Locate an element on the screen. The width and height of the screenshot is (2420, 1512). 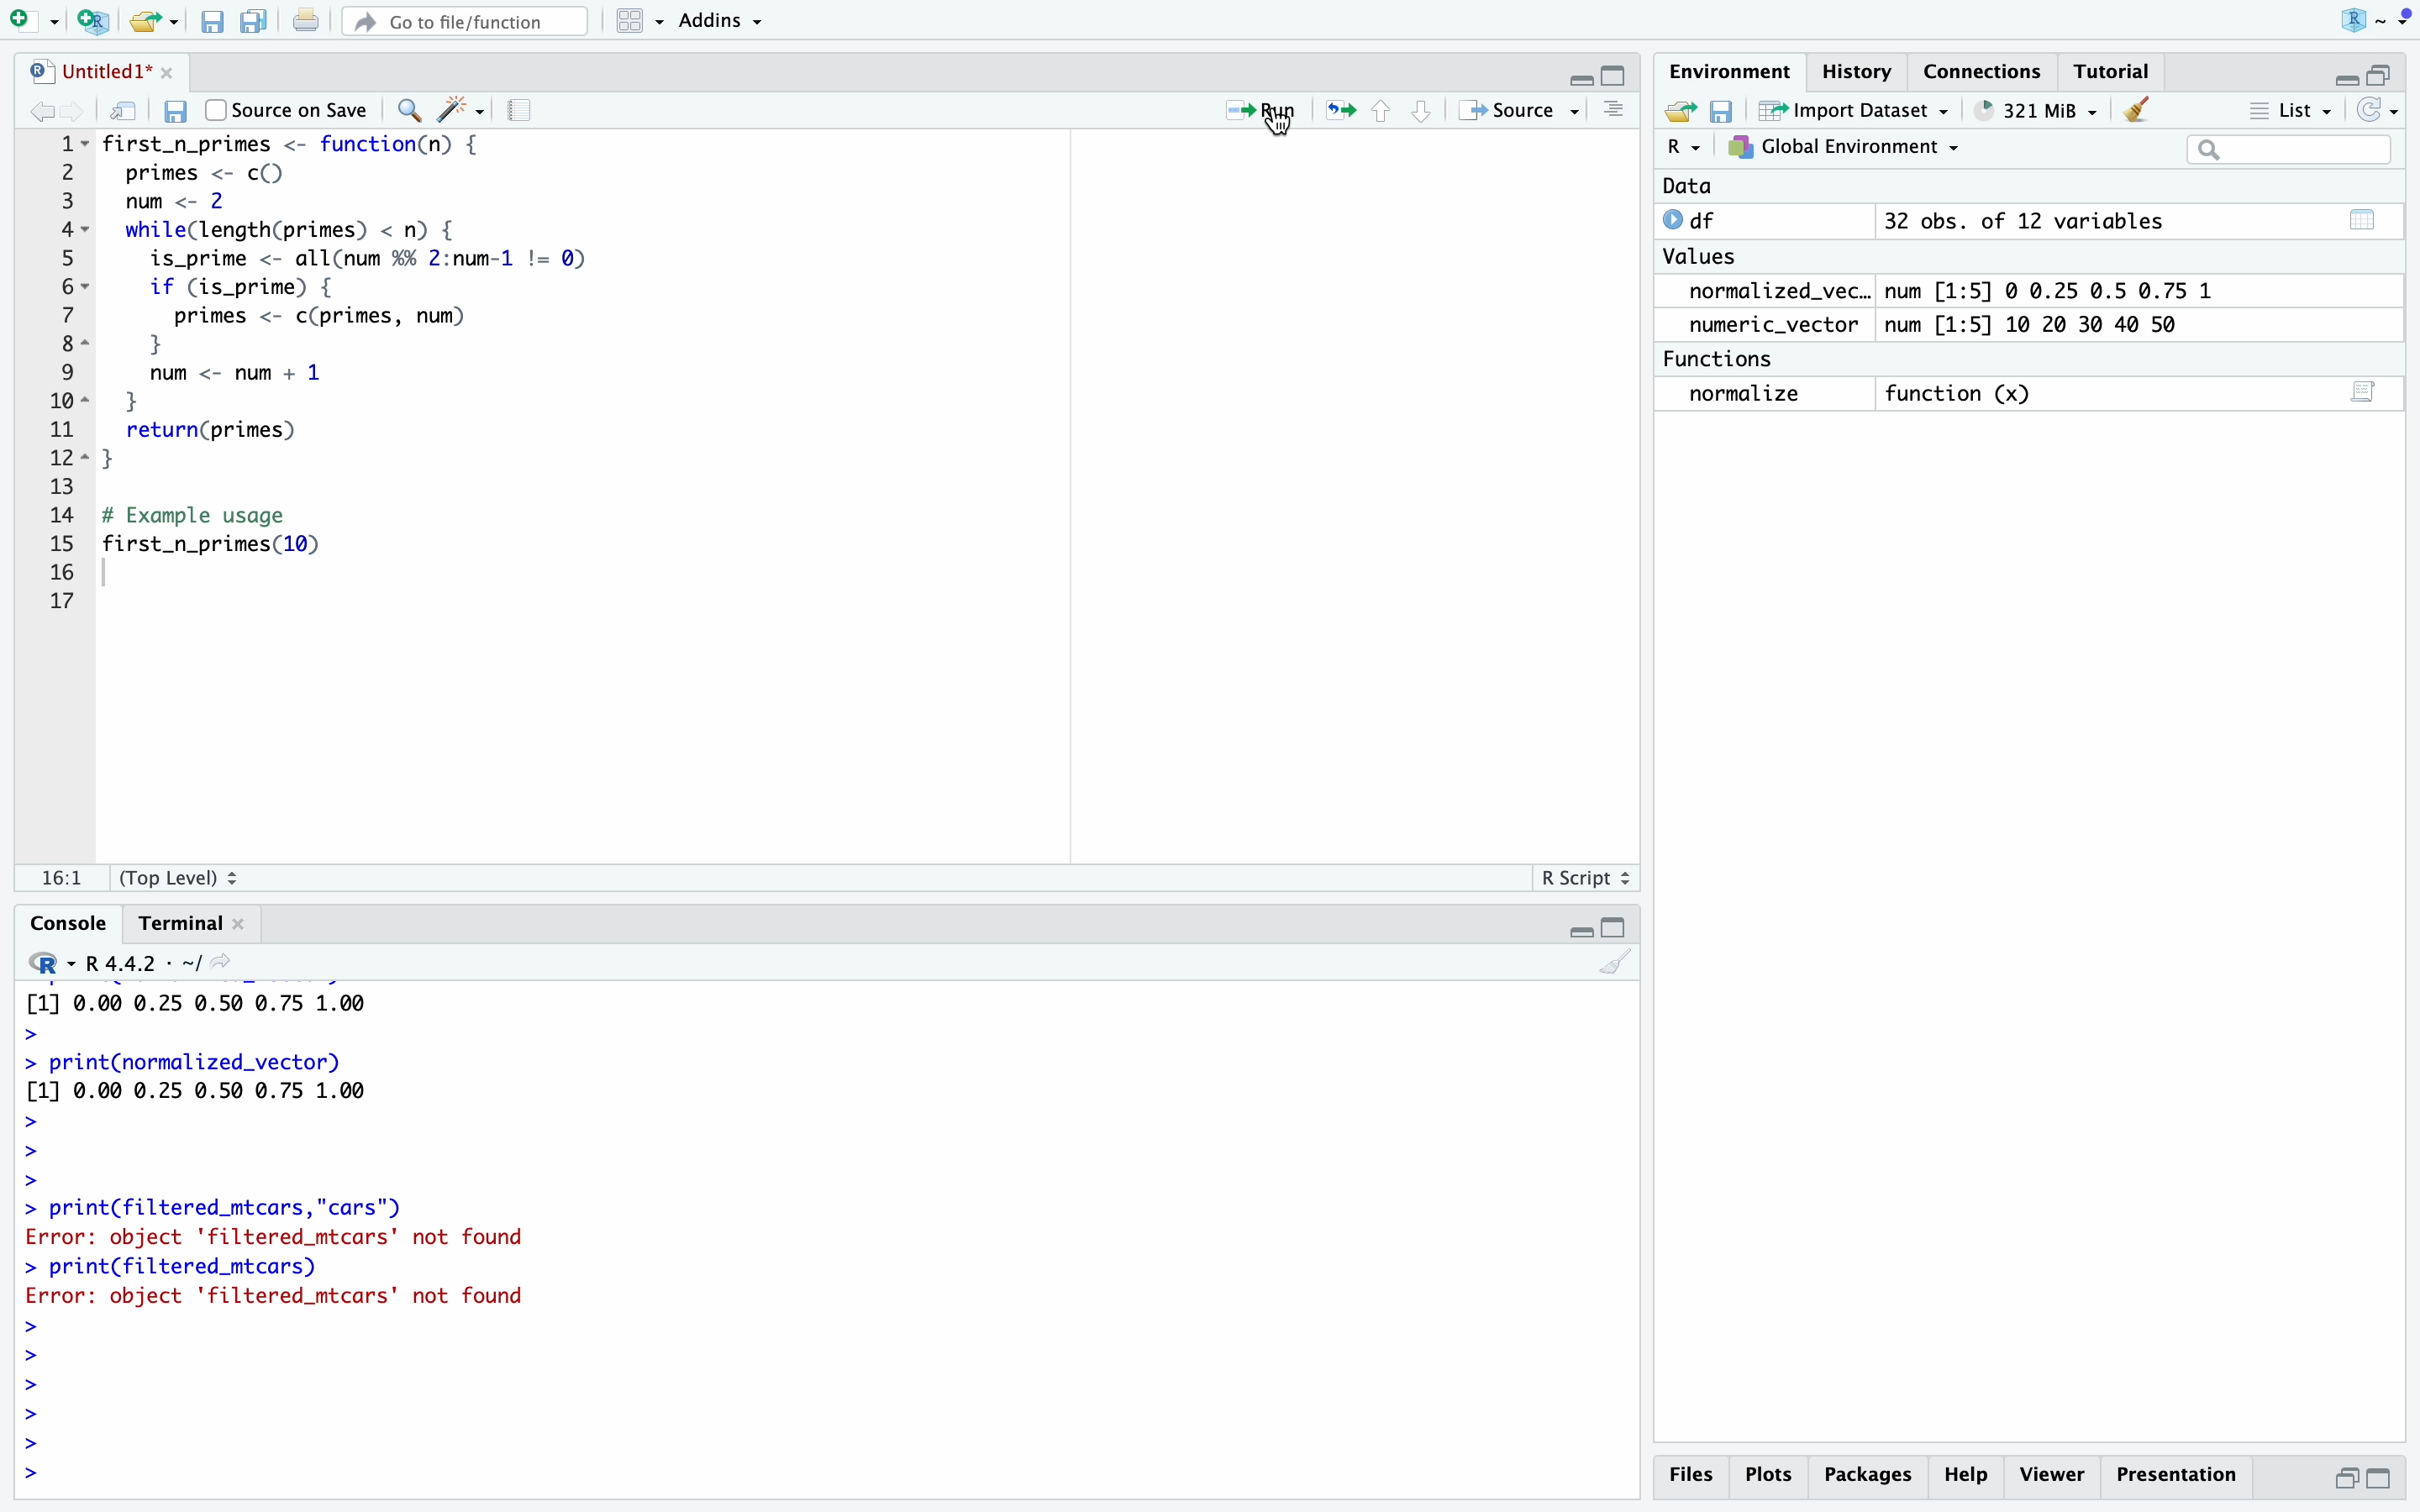
(Top Level) 2 is located at coordinates (200, 872).